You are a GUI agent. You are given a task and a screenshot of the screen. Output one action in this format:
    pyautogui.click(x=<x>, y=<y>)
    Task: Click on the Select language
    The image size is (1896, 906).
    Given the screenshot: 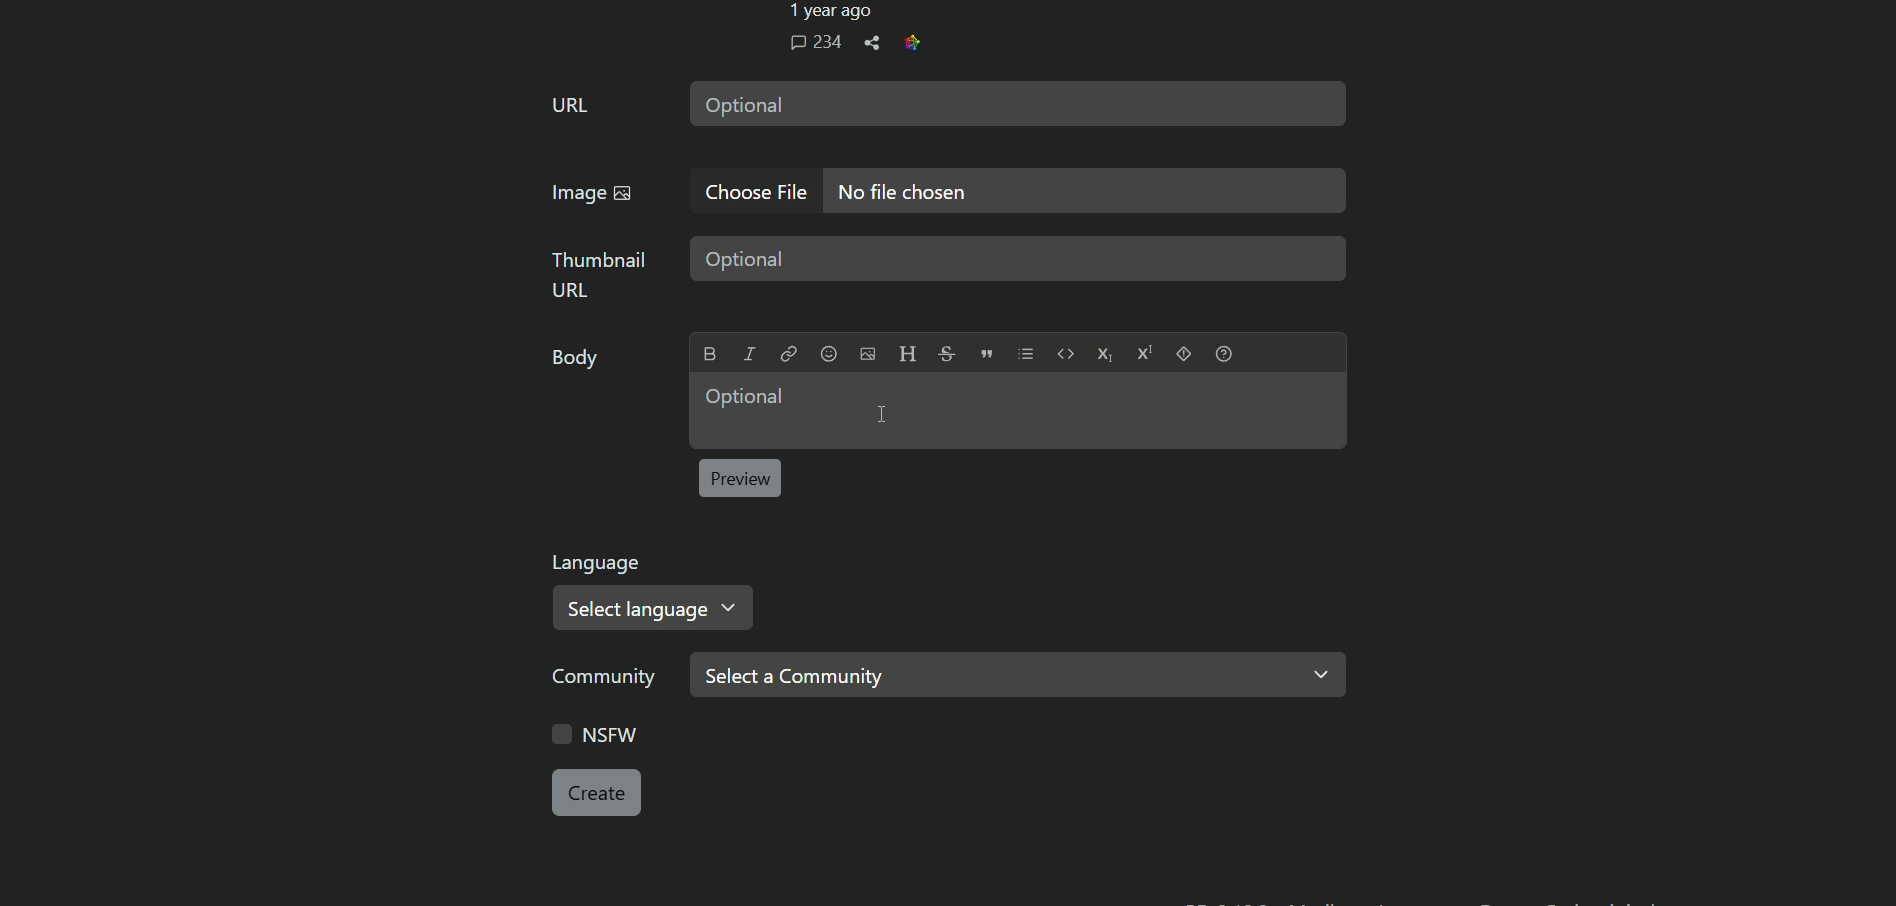 What is the action you would take?
    pyautogui.click(x=655, y=607)
    